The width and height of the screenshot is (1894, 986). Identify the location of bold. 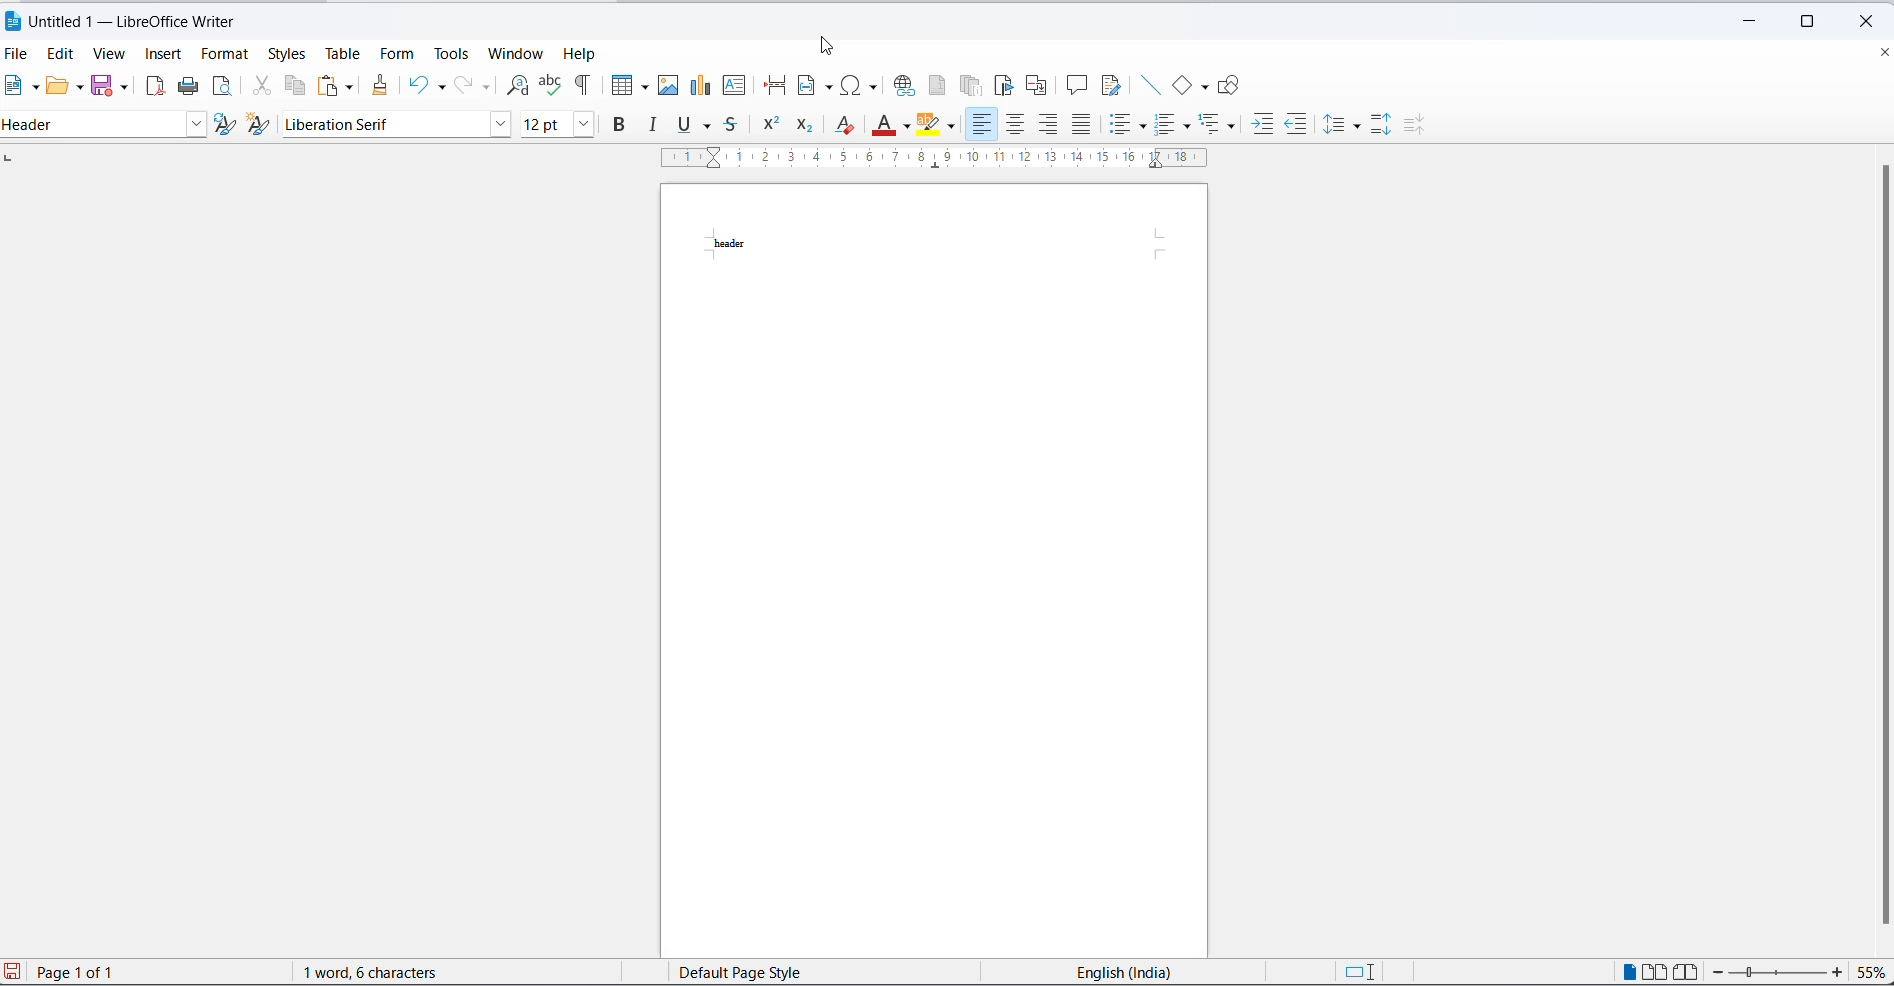
(624, 125).